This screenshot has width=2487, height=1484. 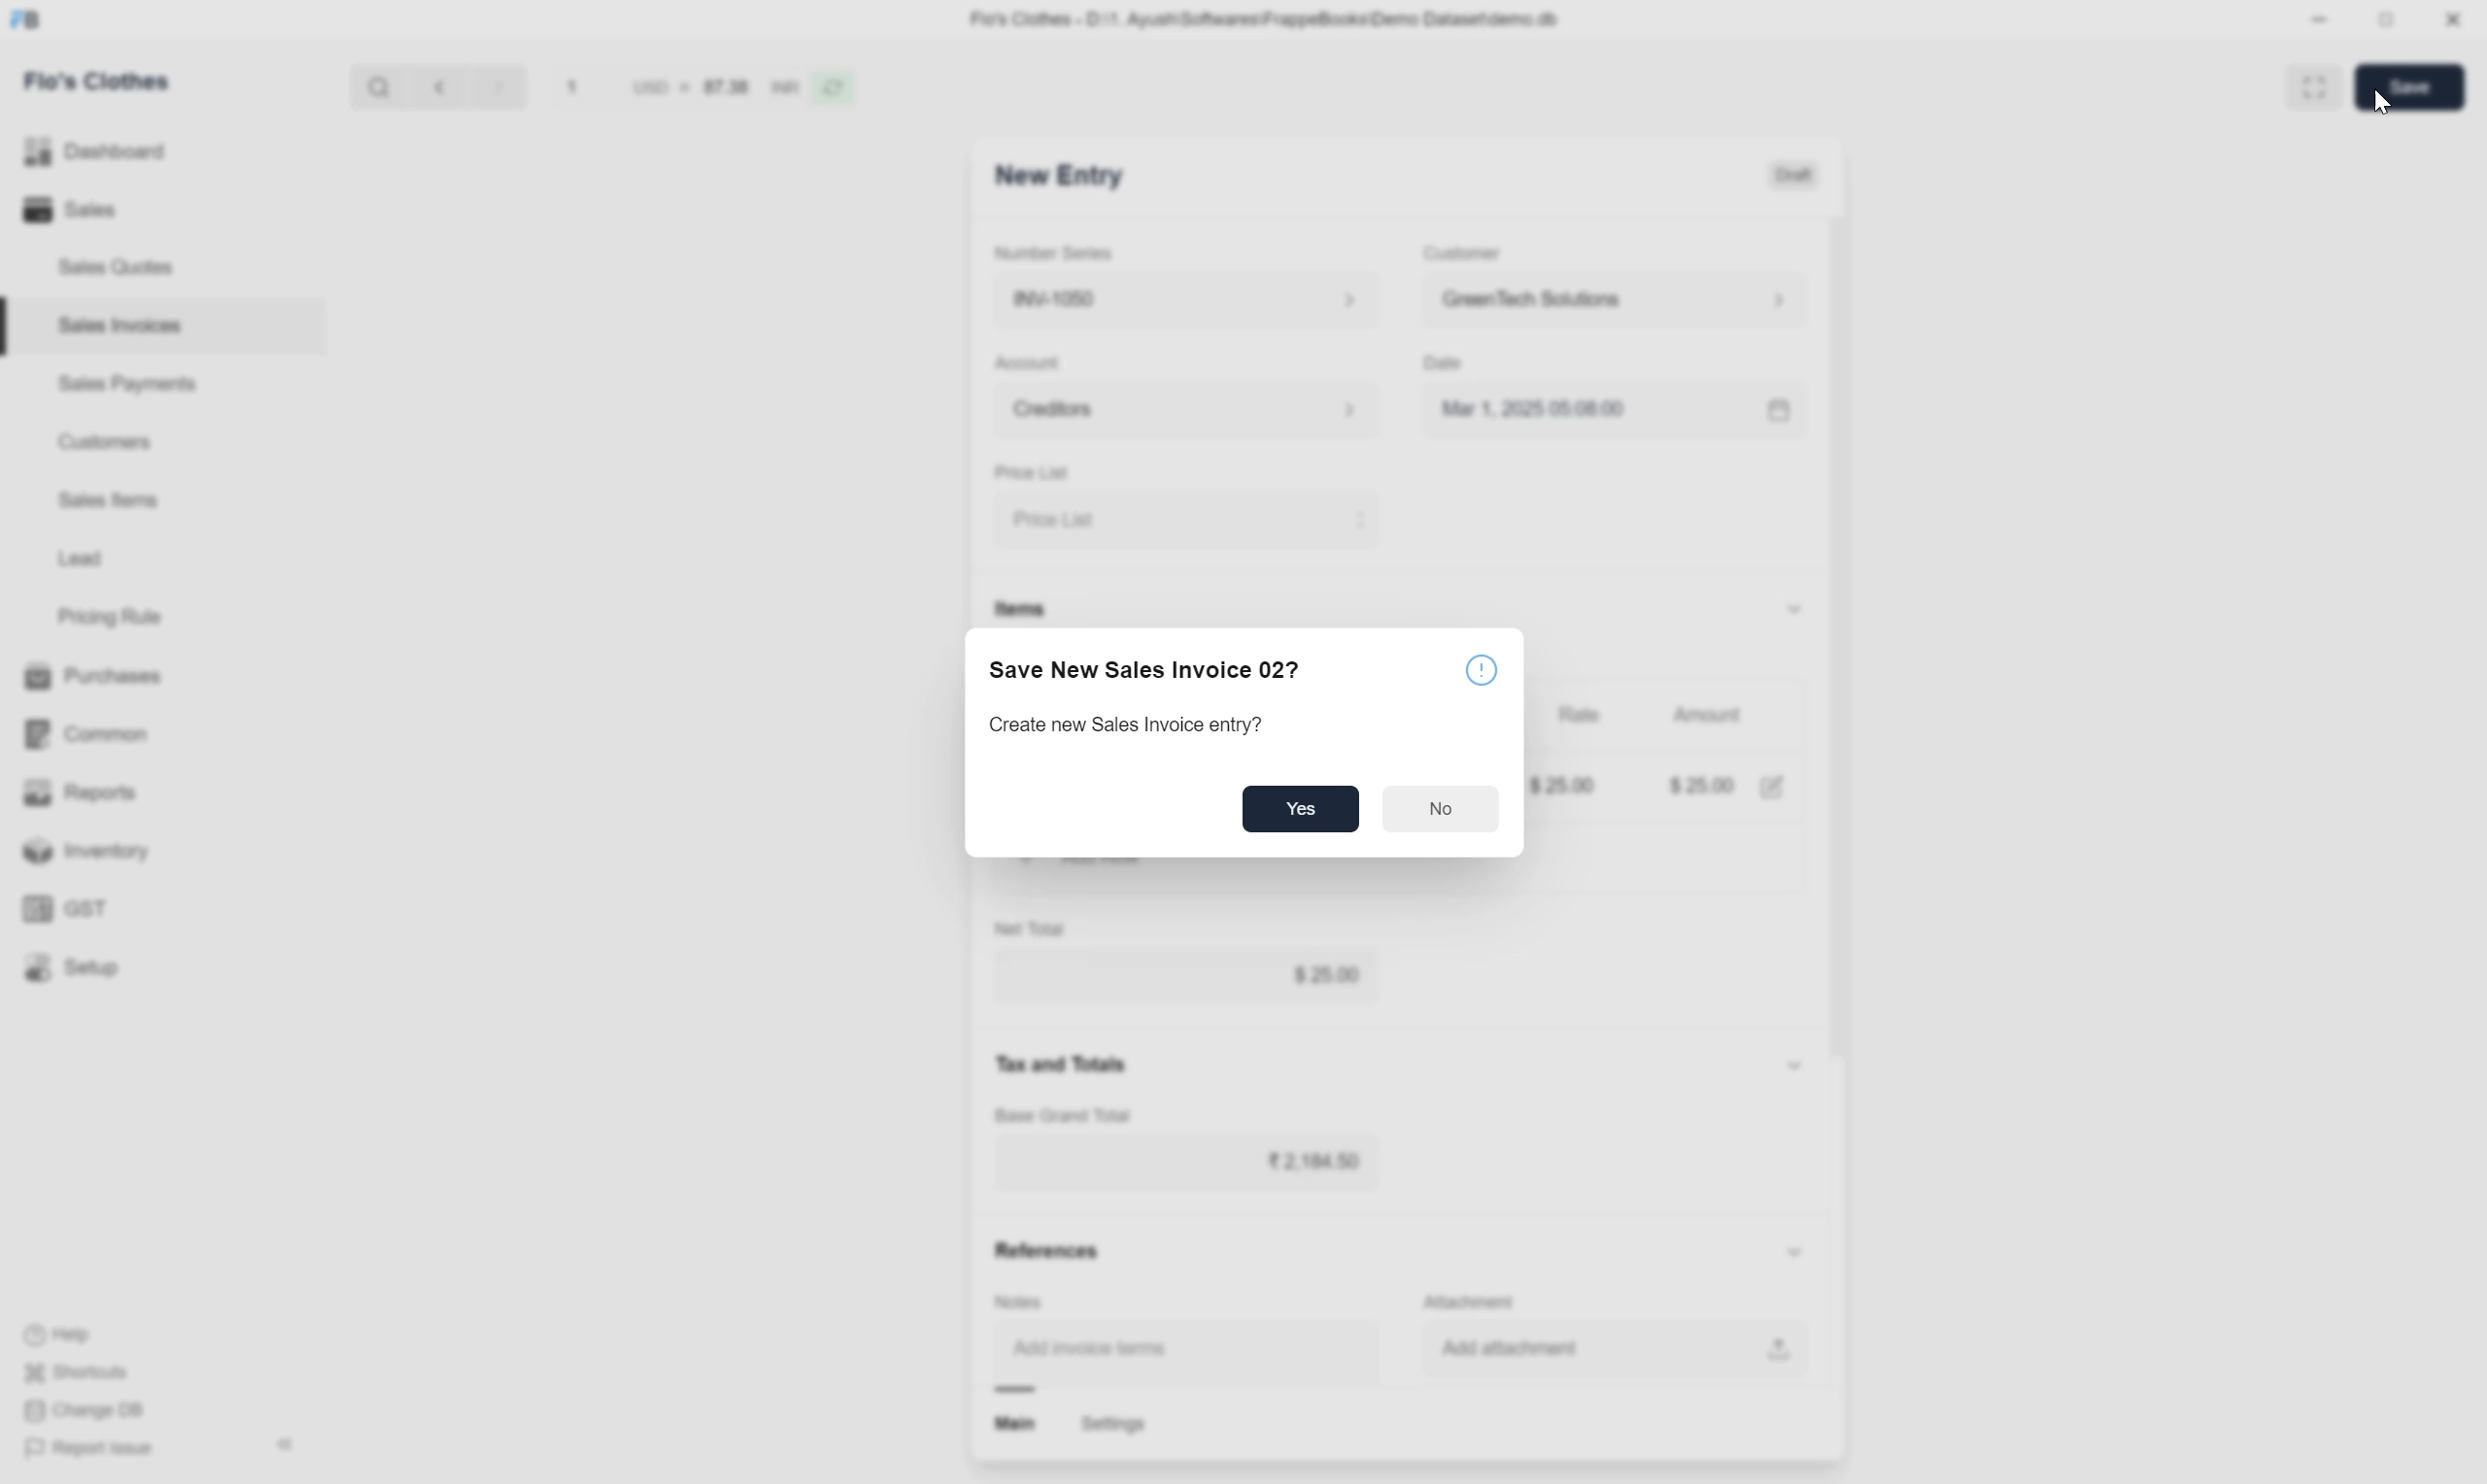 What do you see at coordinates (1150, 675) in the screenshot?
I see `Save New Sales Invoice 02?` at bounding box center [1150, 675].